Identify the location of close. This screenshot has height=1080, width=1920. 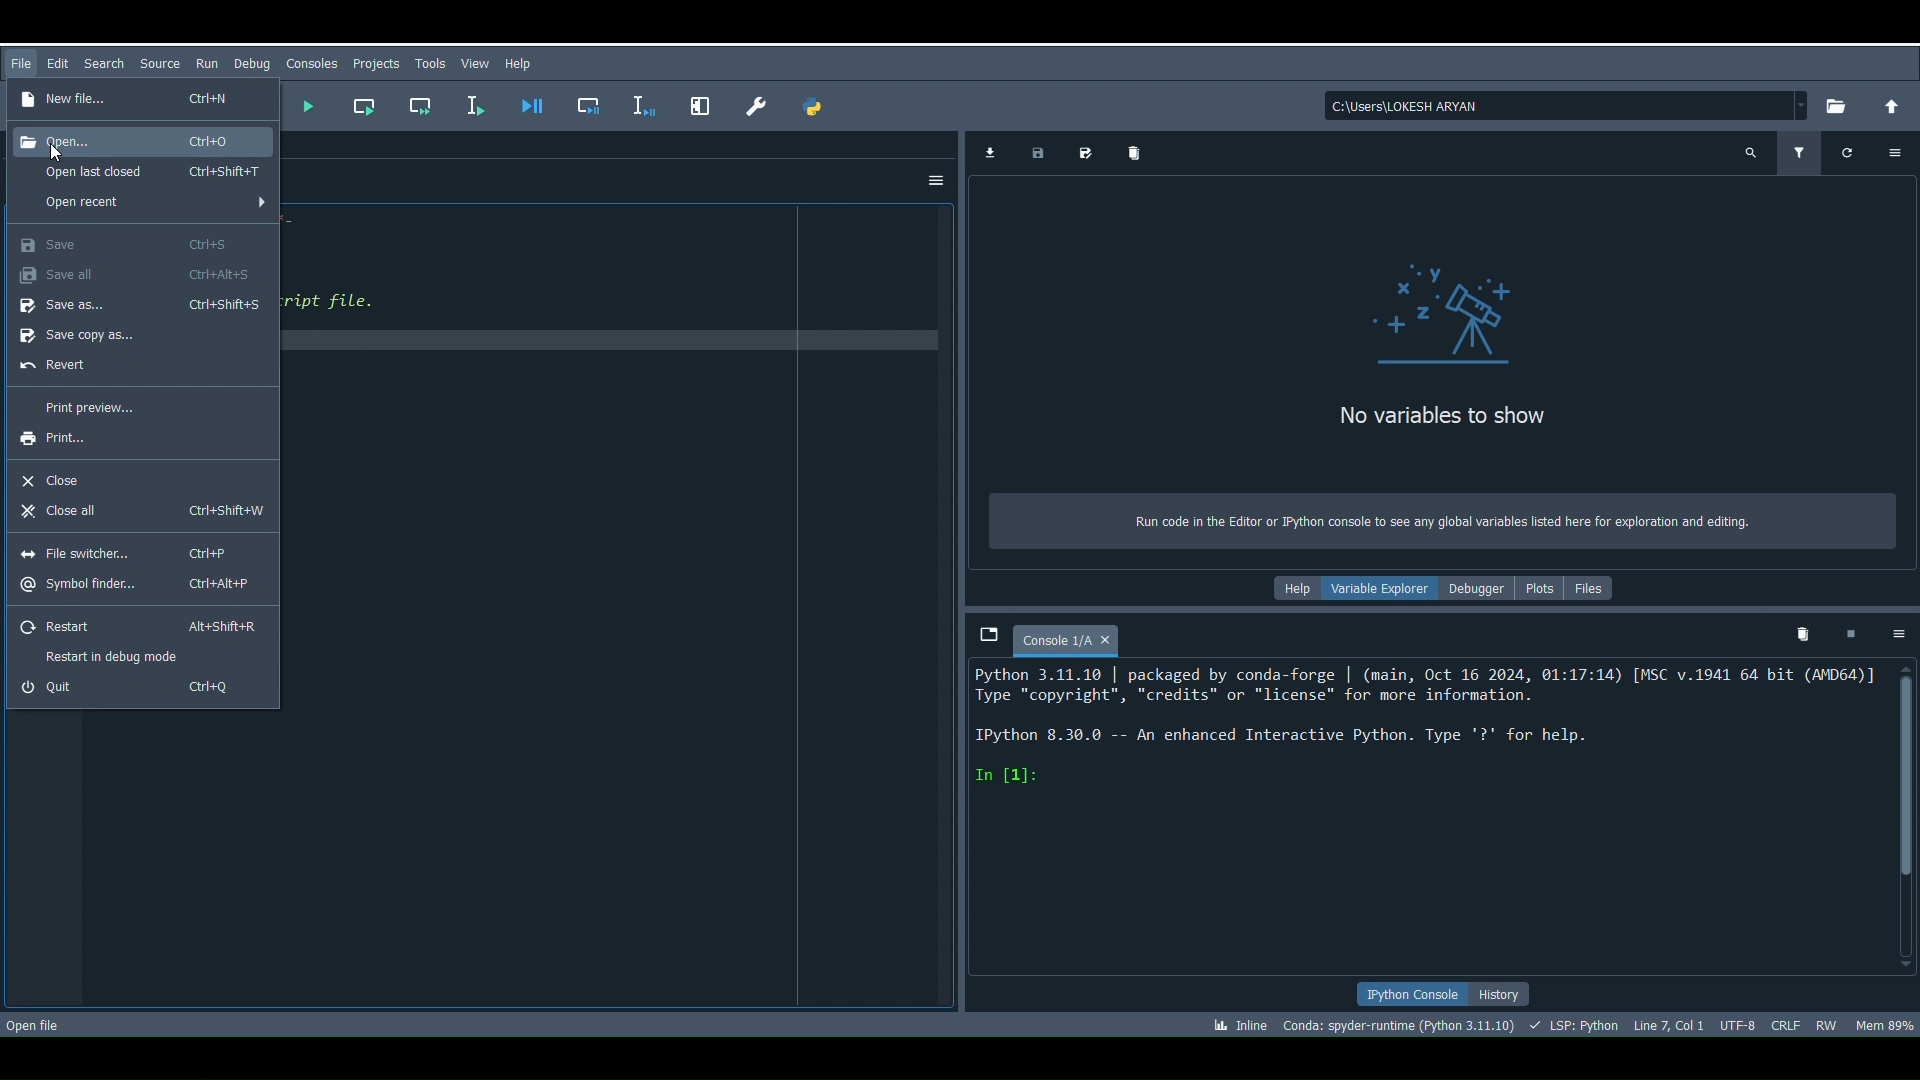
(1108, 642).